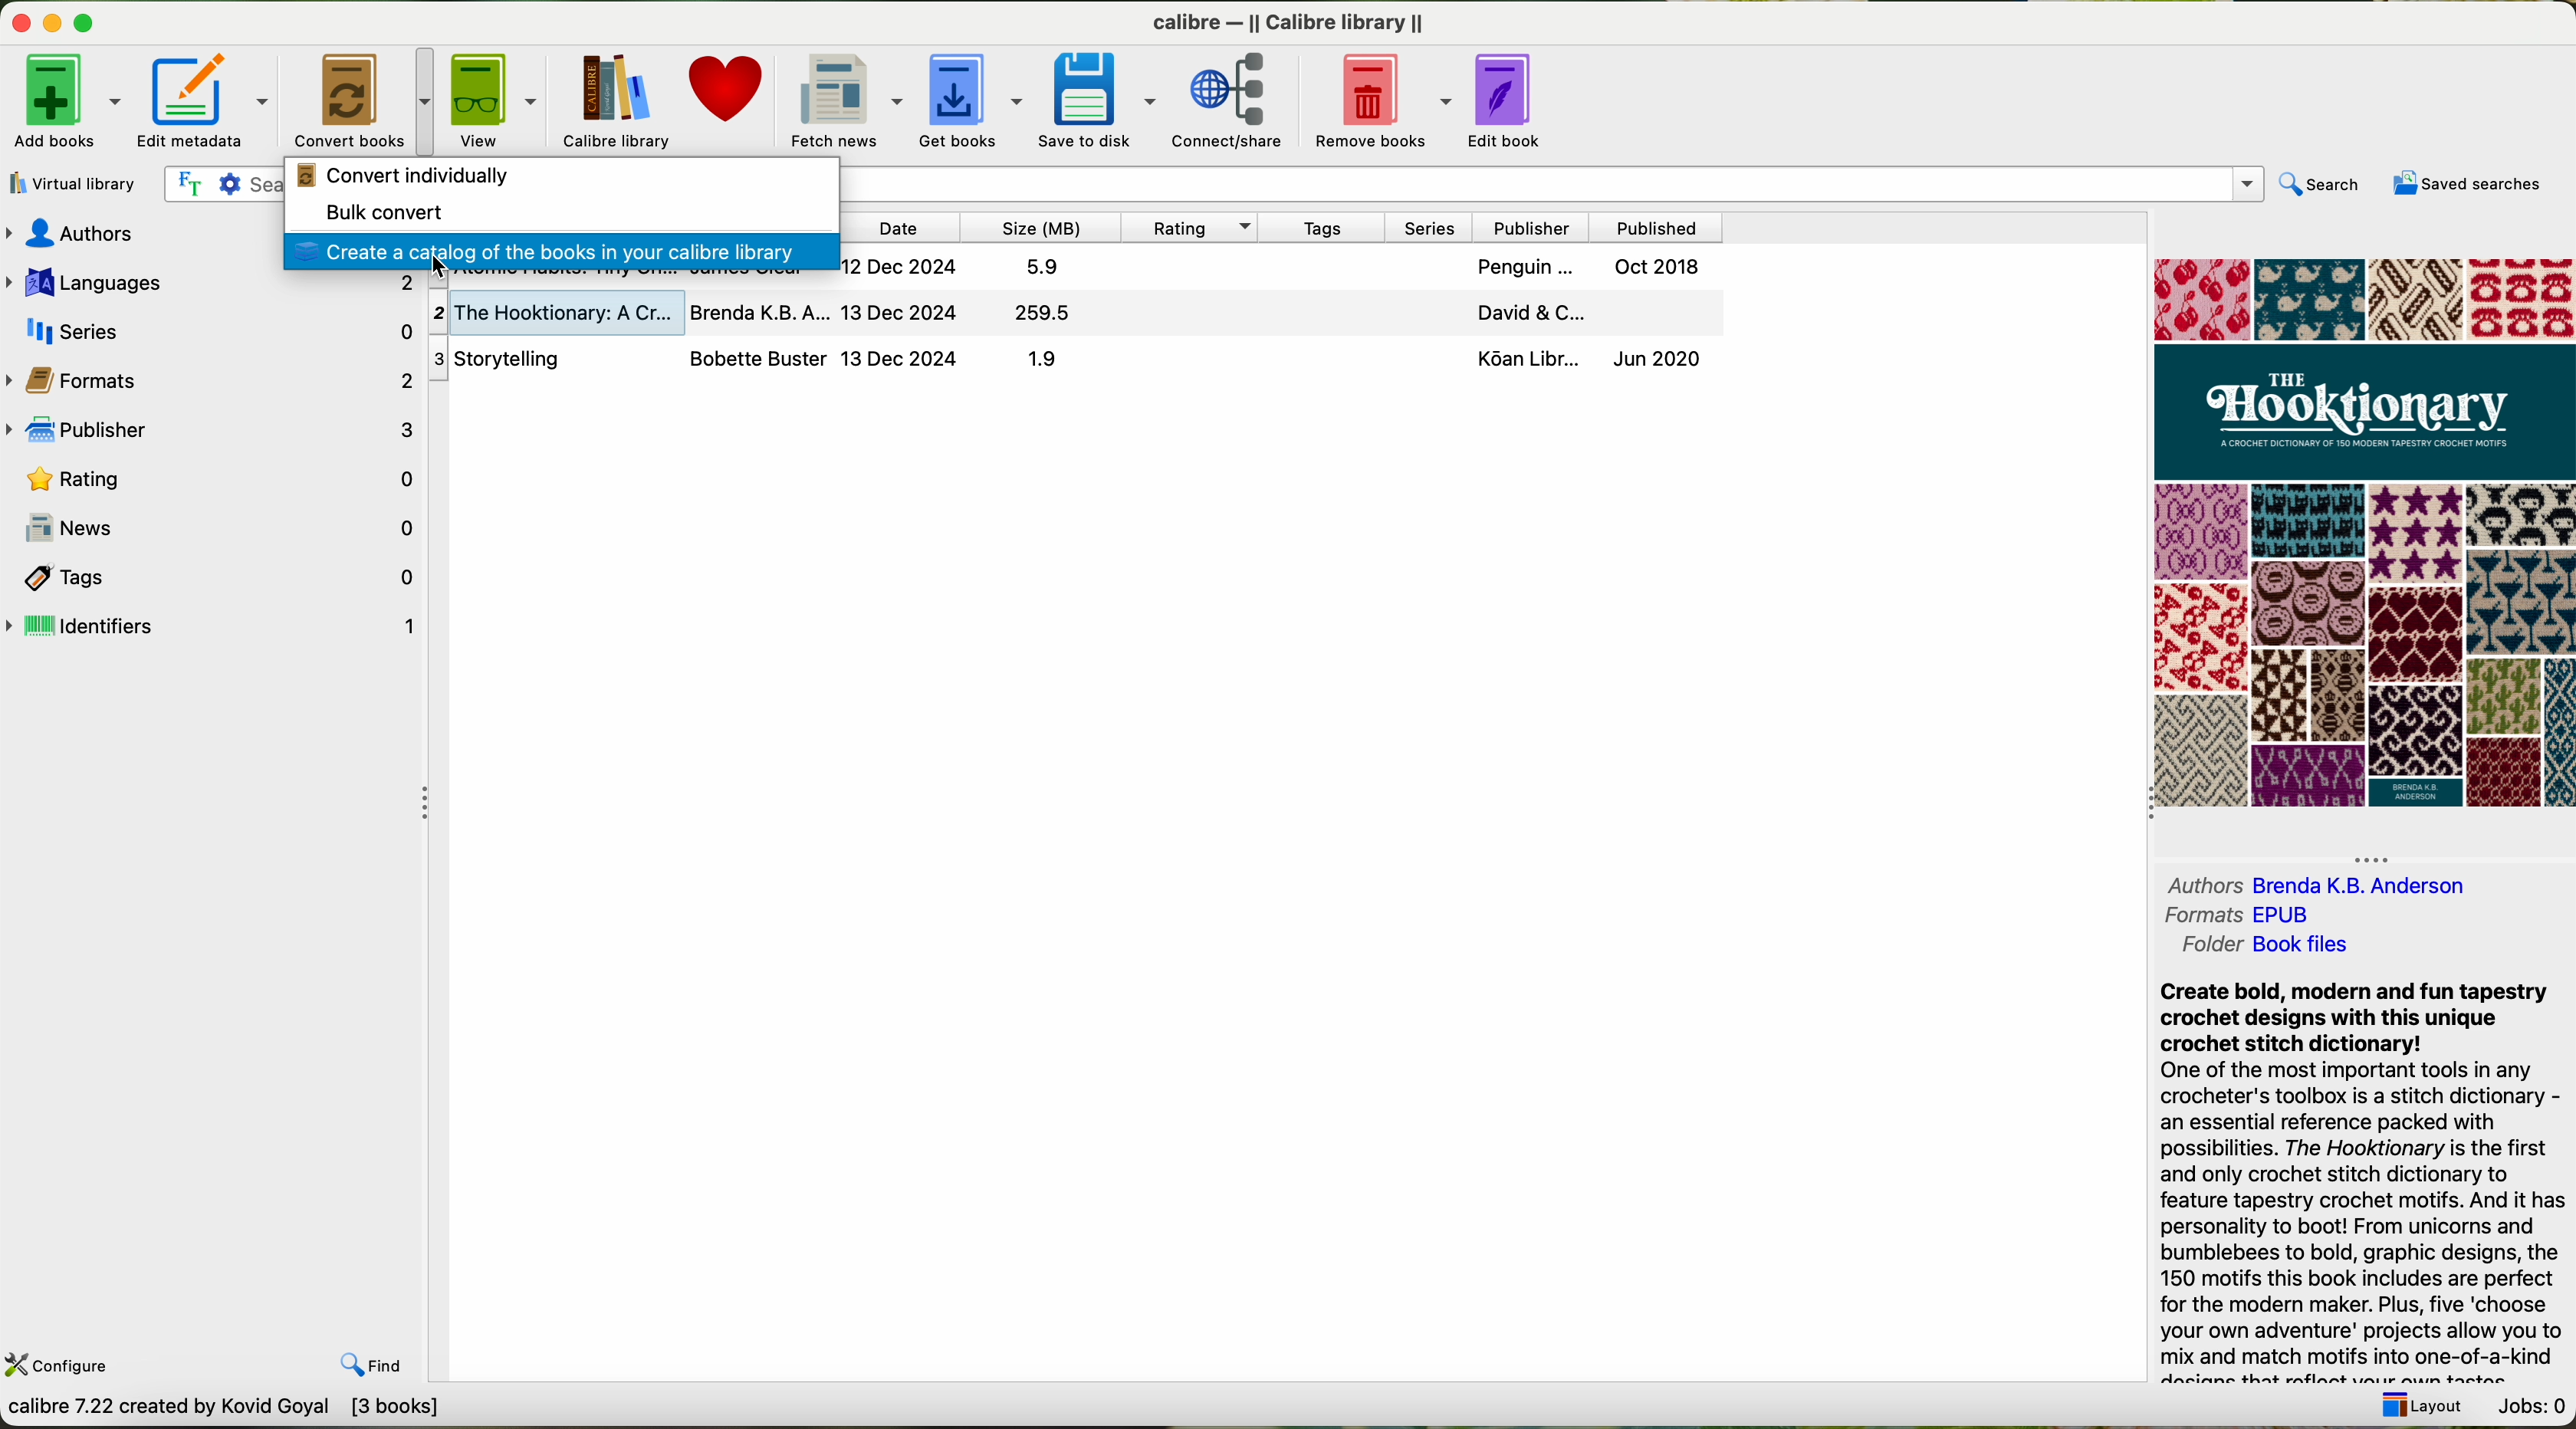 The width and height of the screenshot is (2576, 1429). I want to click on search bar, so click(1550, 183).